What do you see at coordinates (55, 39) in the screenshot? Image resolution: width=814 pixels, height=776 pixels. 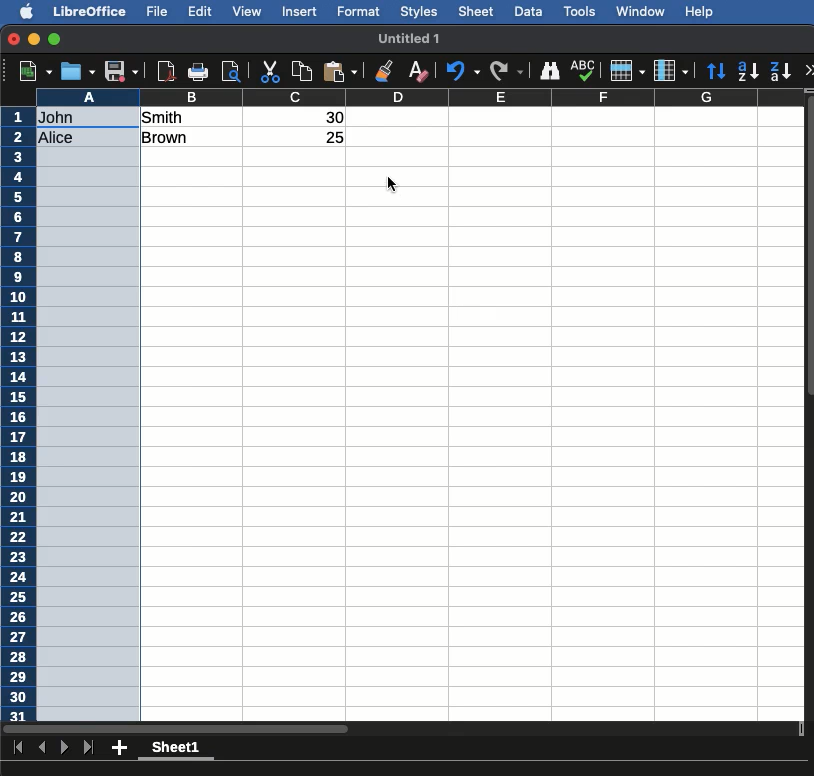 I see `Maximize` at bounding box center [55, 39].